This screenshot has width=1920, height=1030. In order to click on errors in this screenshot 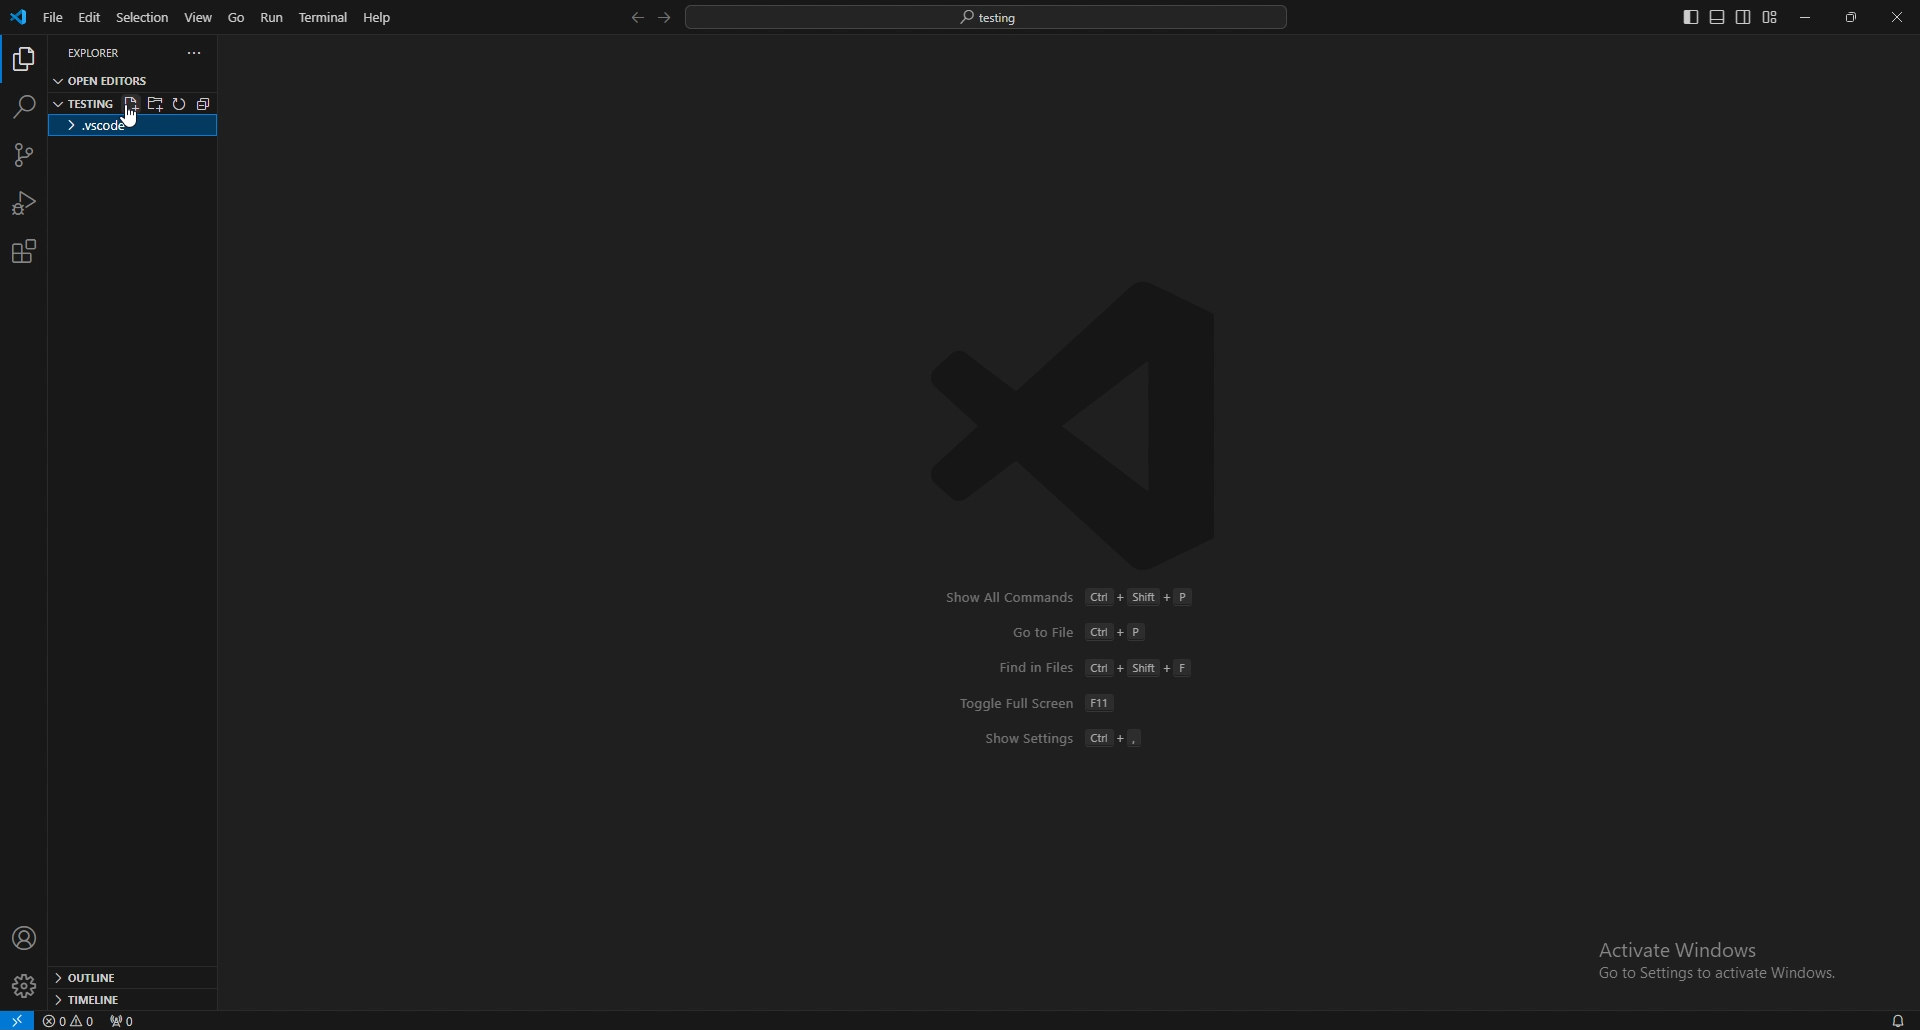, I will do `click(71, 1022)`.